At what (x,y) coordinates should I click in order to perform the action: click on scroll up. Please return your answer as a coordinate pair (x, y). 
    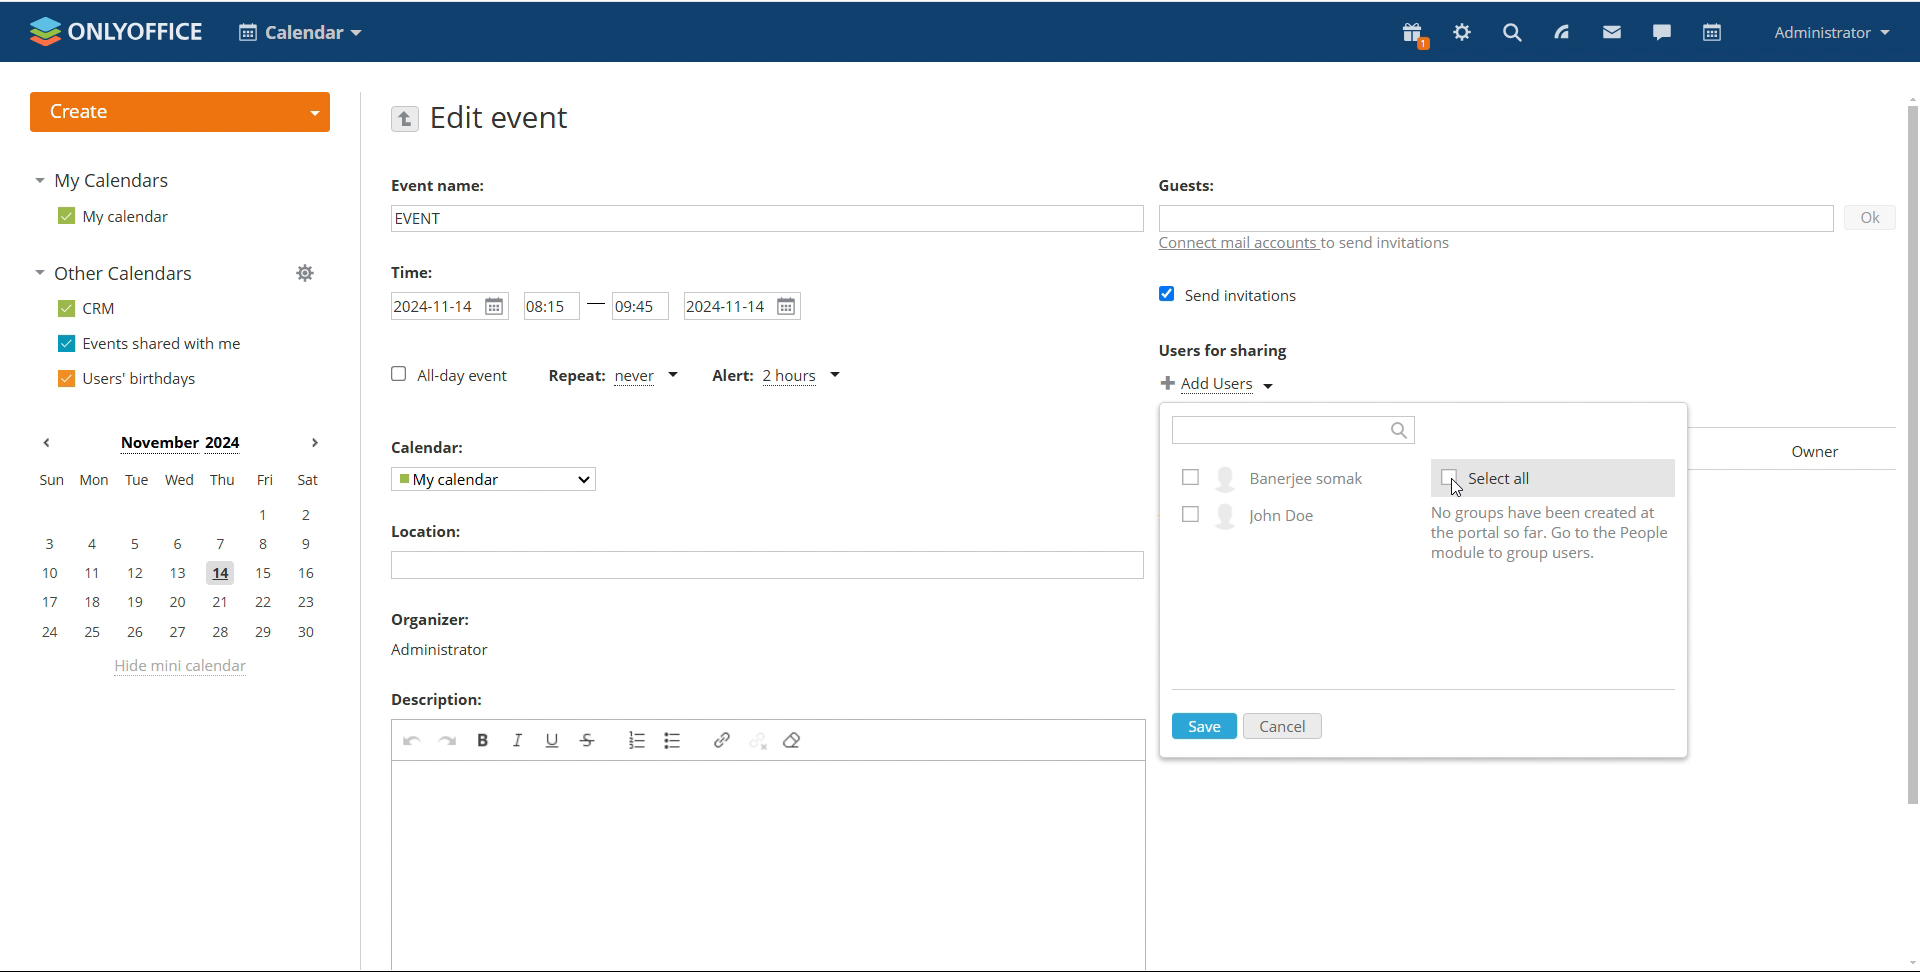
    Looking at the image, I should click on (1908, 97).